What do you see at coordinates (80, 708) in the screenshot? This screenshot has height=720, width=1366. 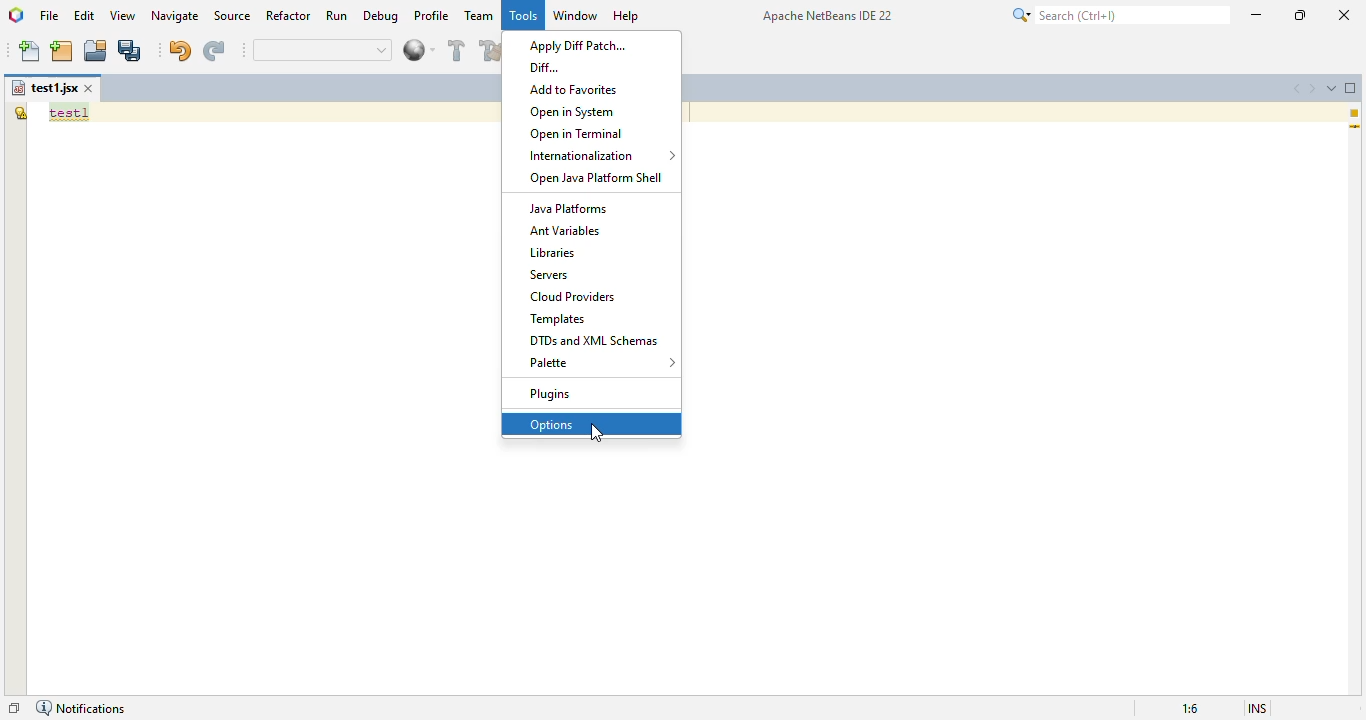 I see `notifications` at bounding box center [80, 708].